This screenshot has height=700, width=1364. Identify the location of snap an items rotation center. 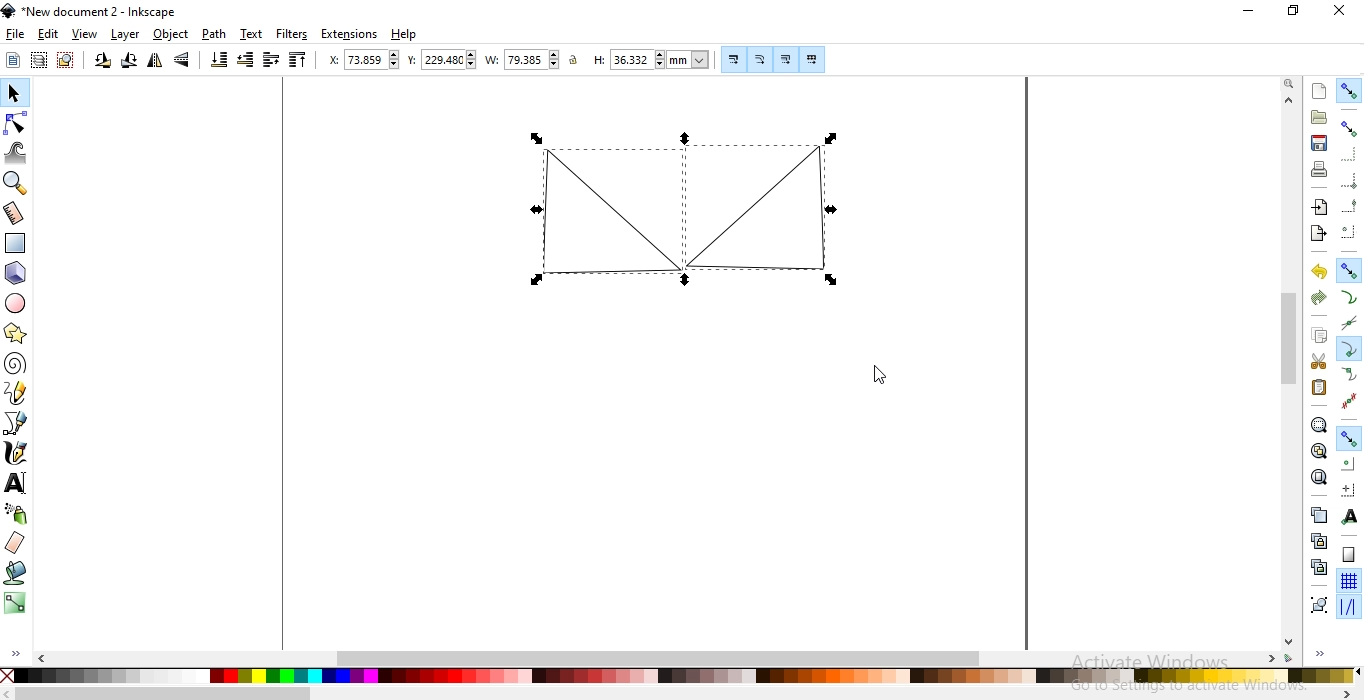
(1348, 489).